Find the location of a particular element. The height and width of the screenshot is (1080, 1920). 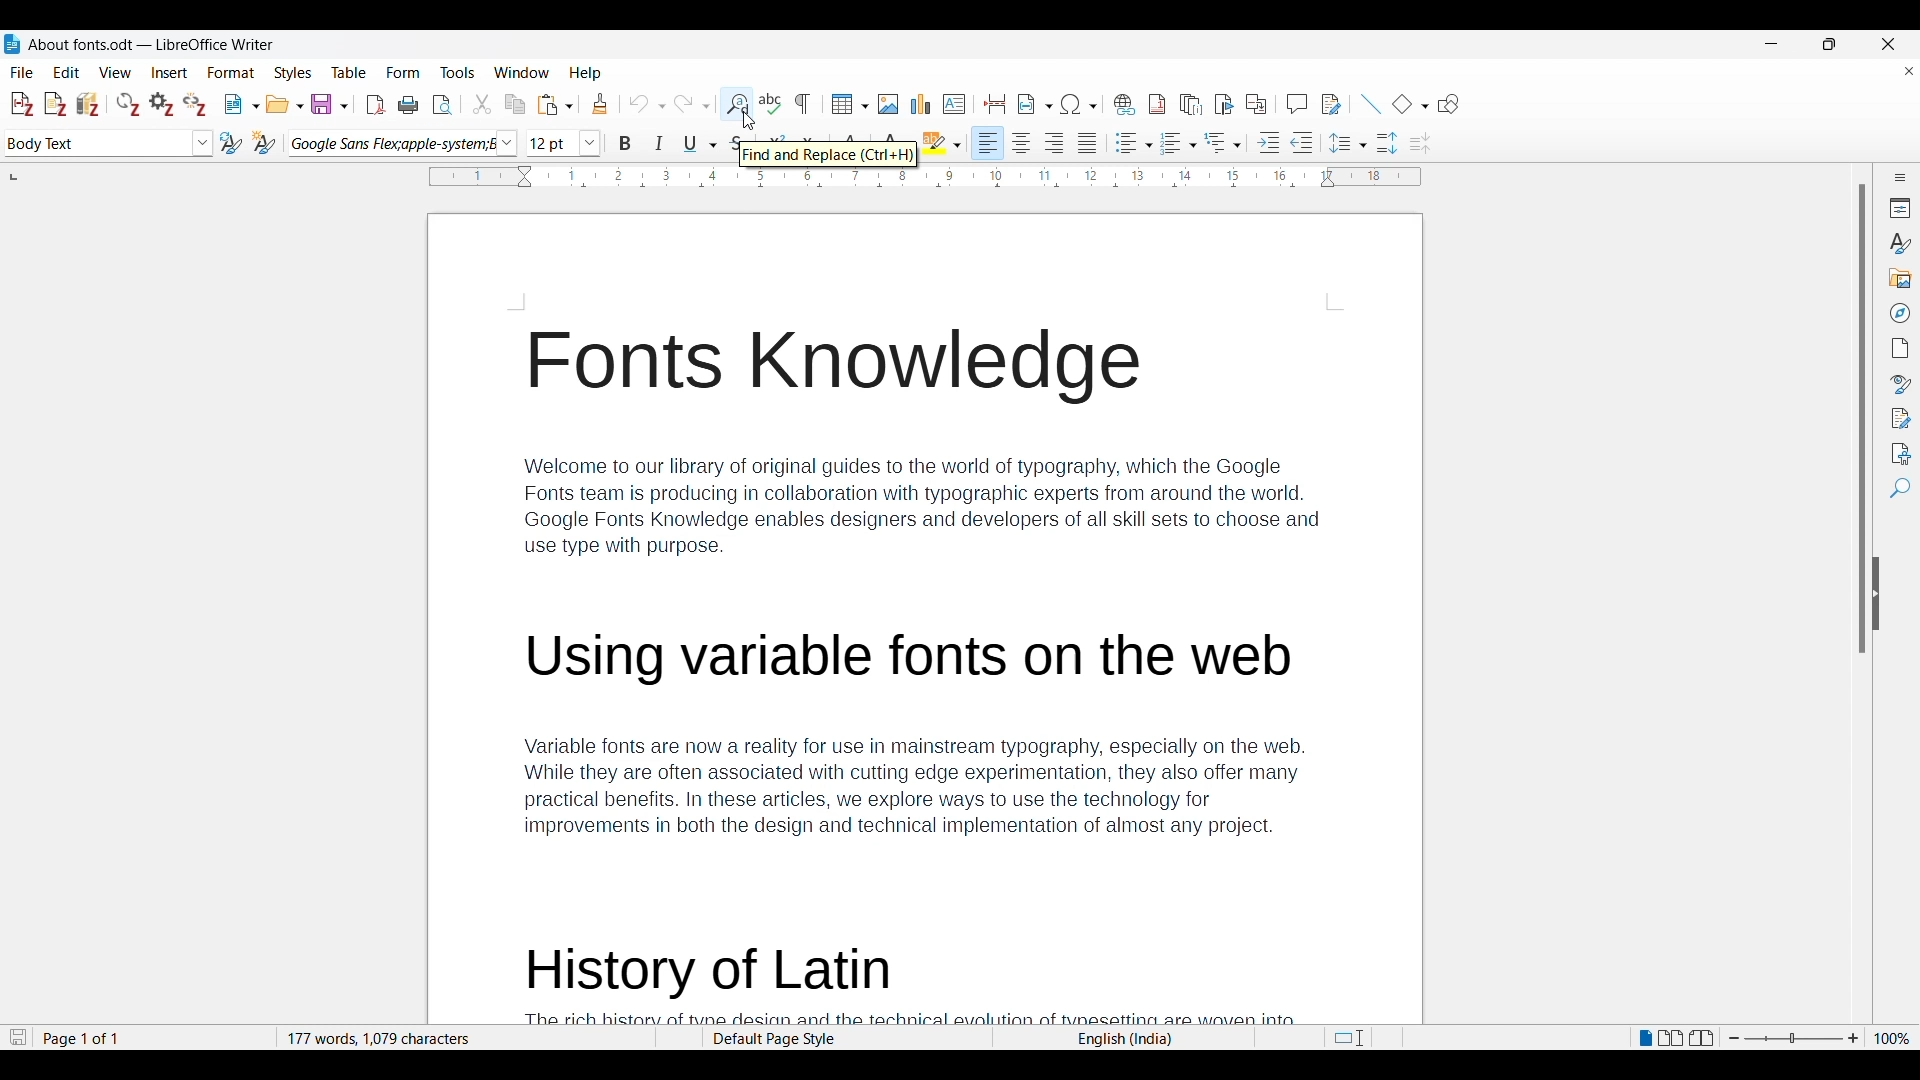

Add/Edit Bibliography is located at coordinates (88, 104).